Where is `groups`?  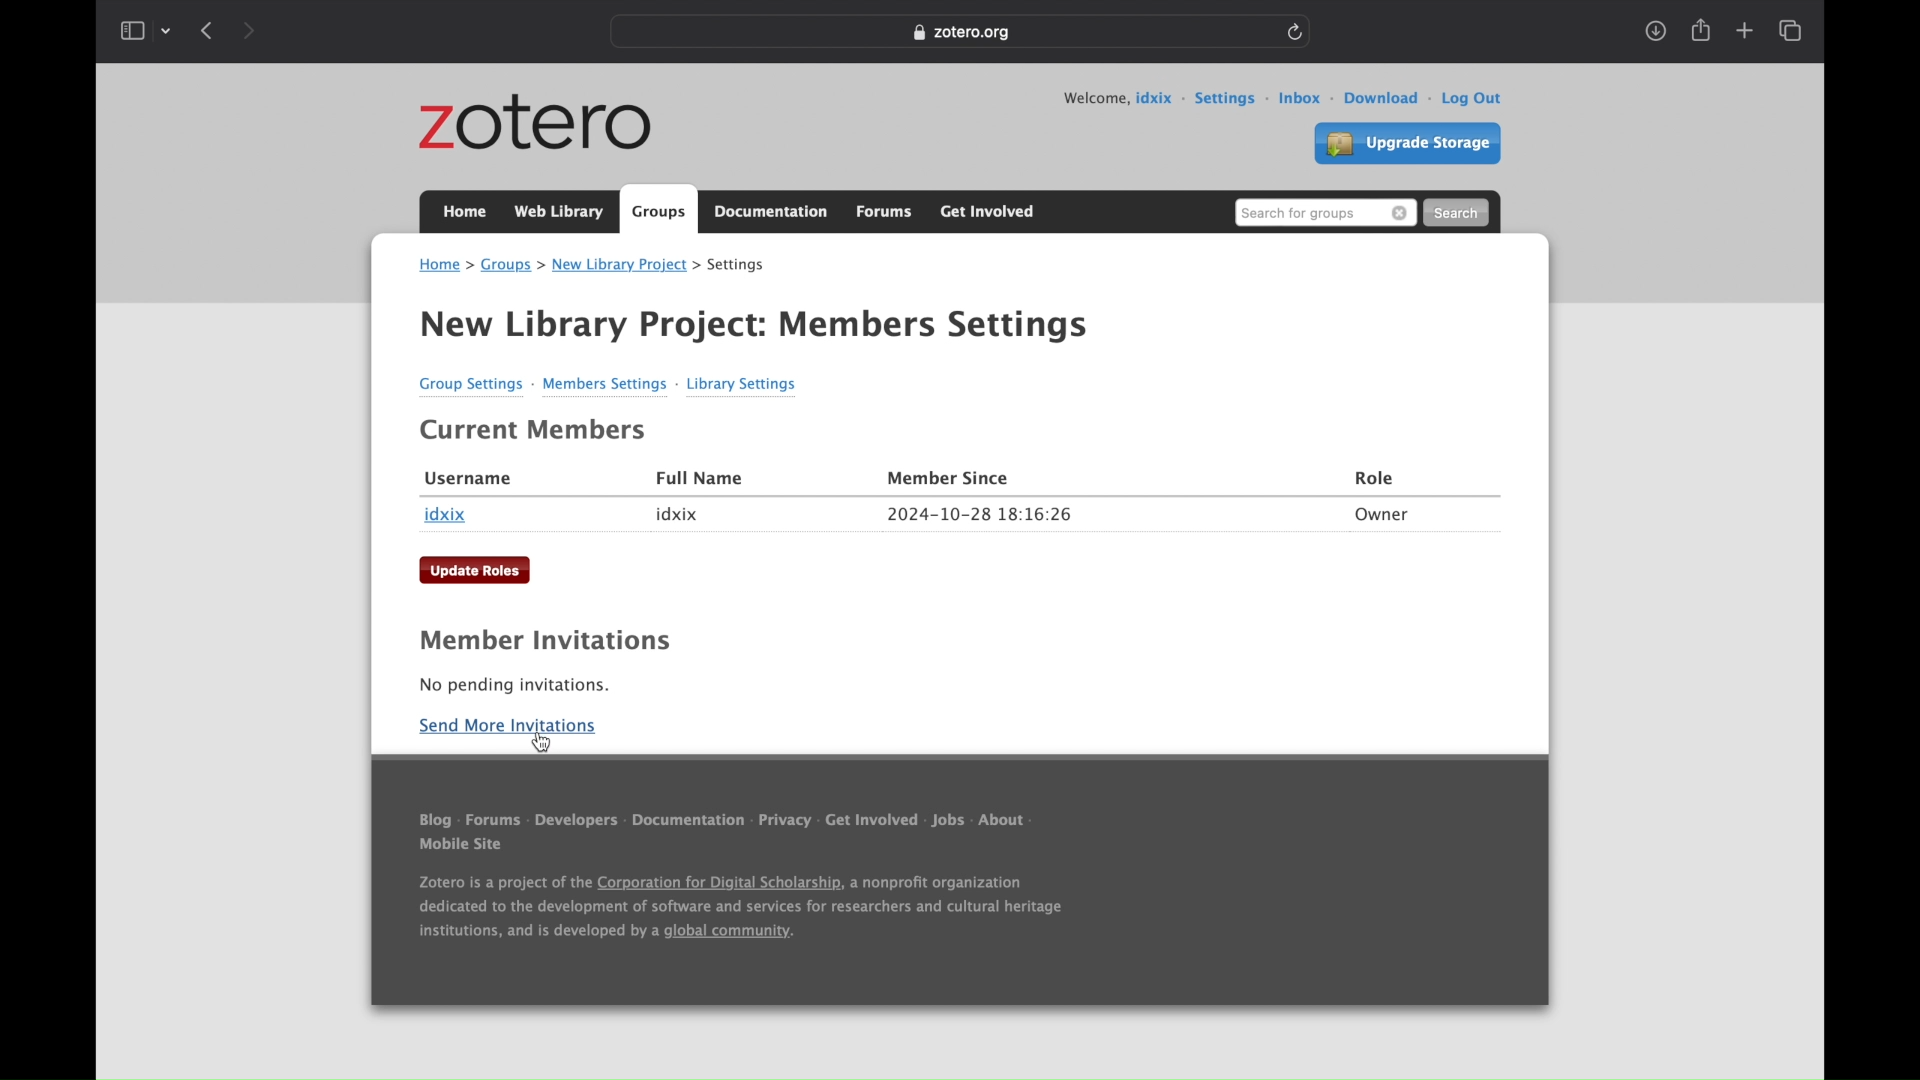
groups is located at coordinates (512, 265).